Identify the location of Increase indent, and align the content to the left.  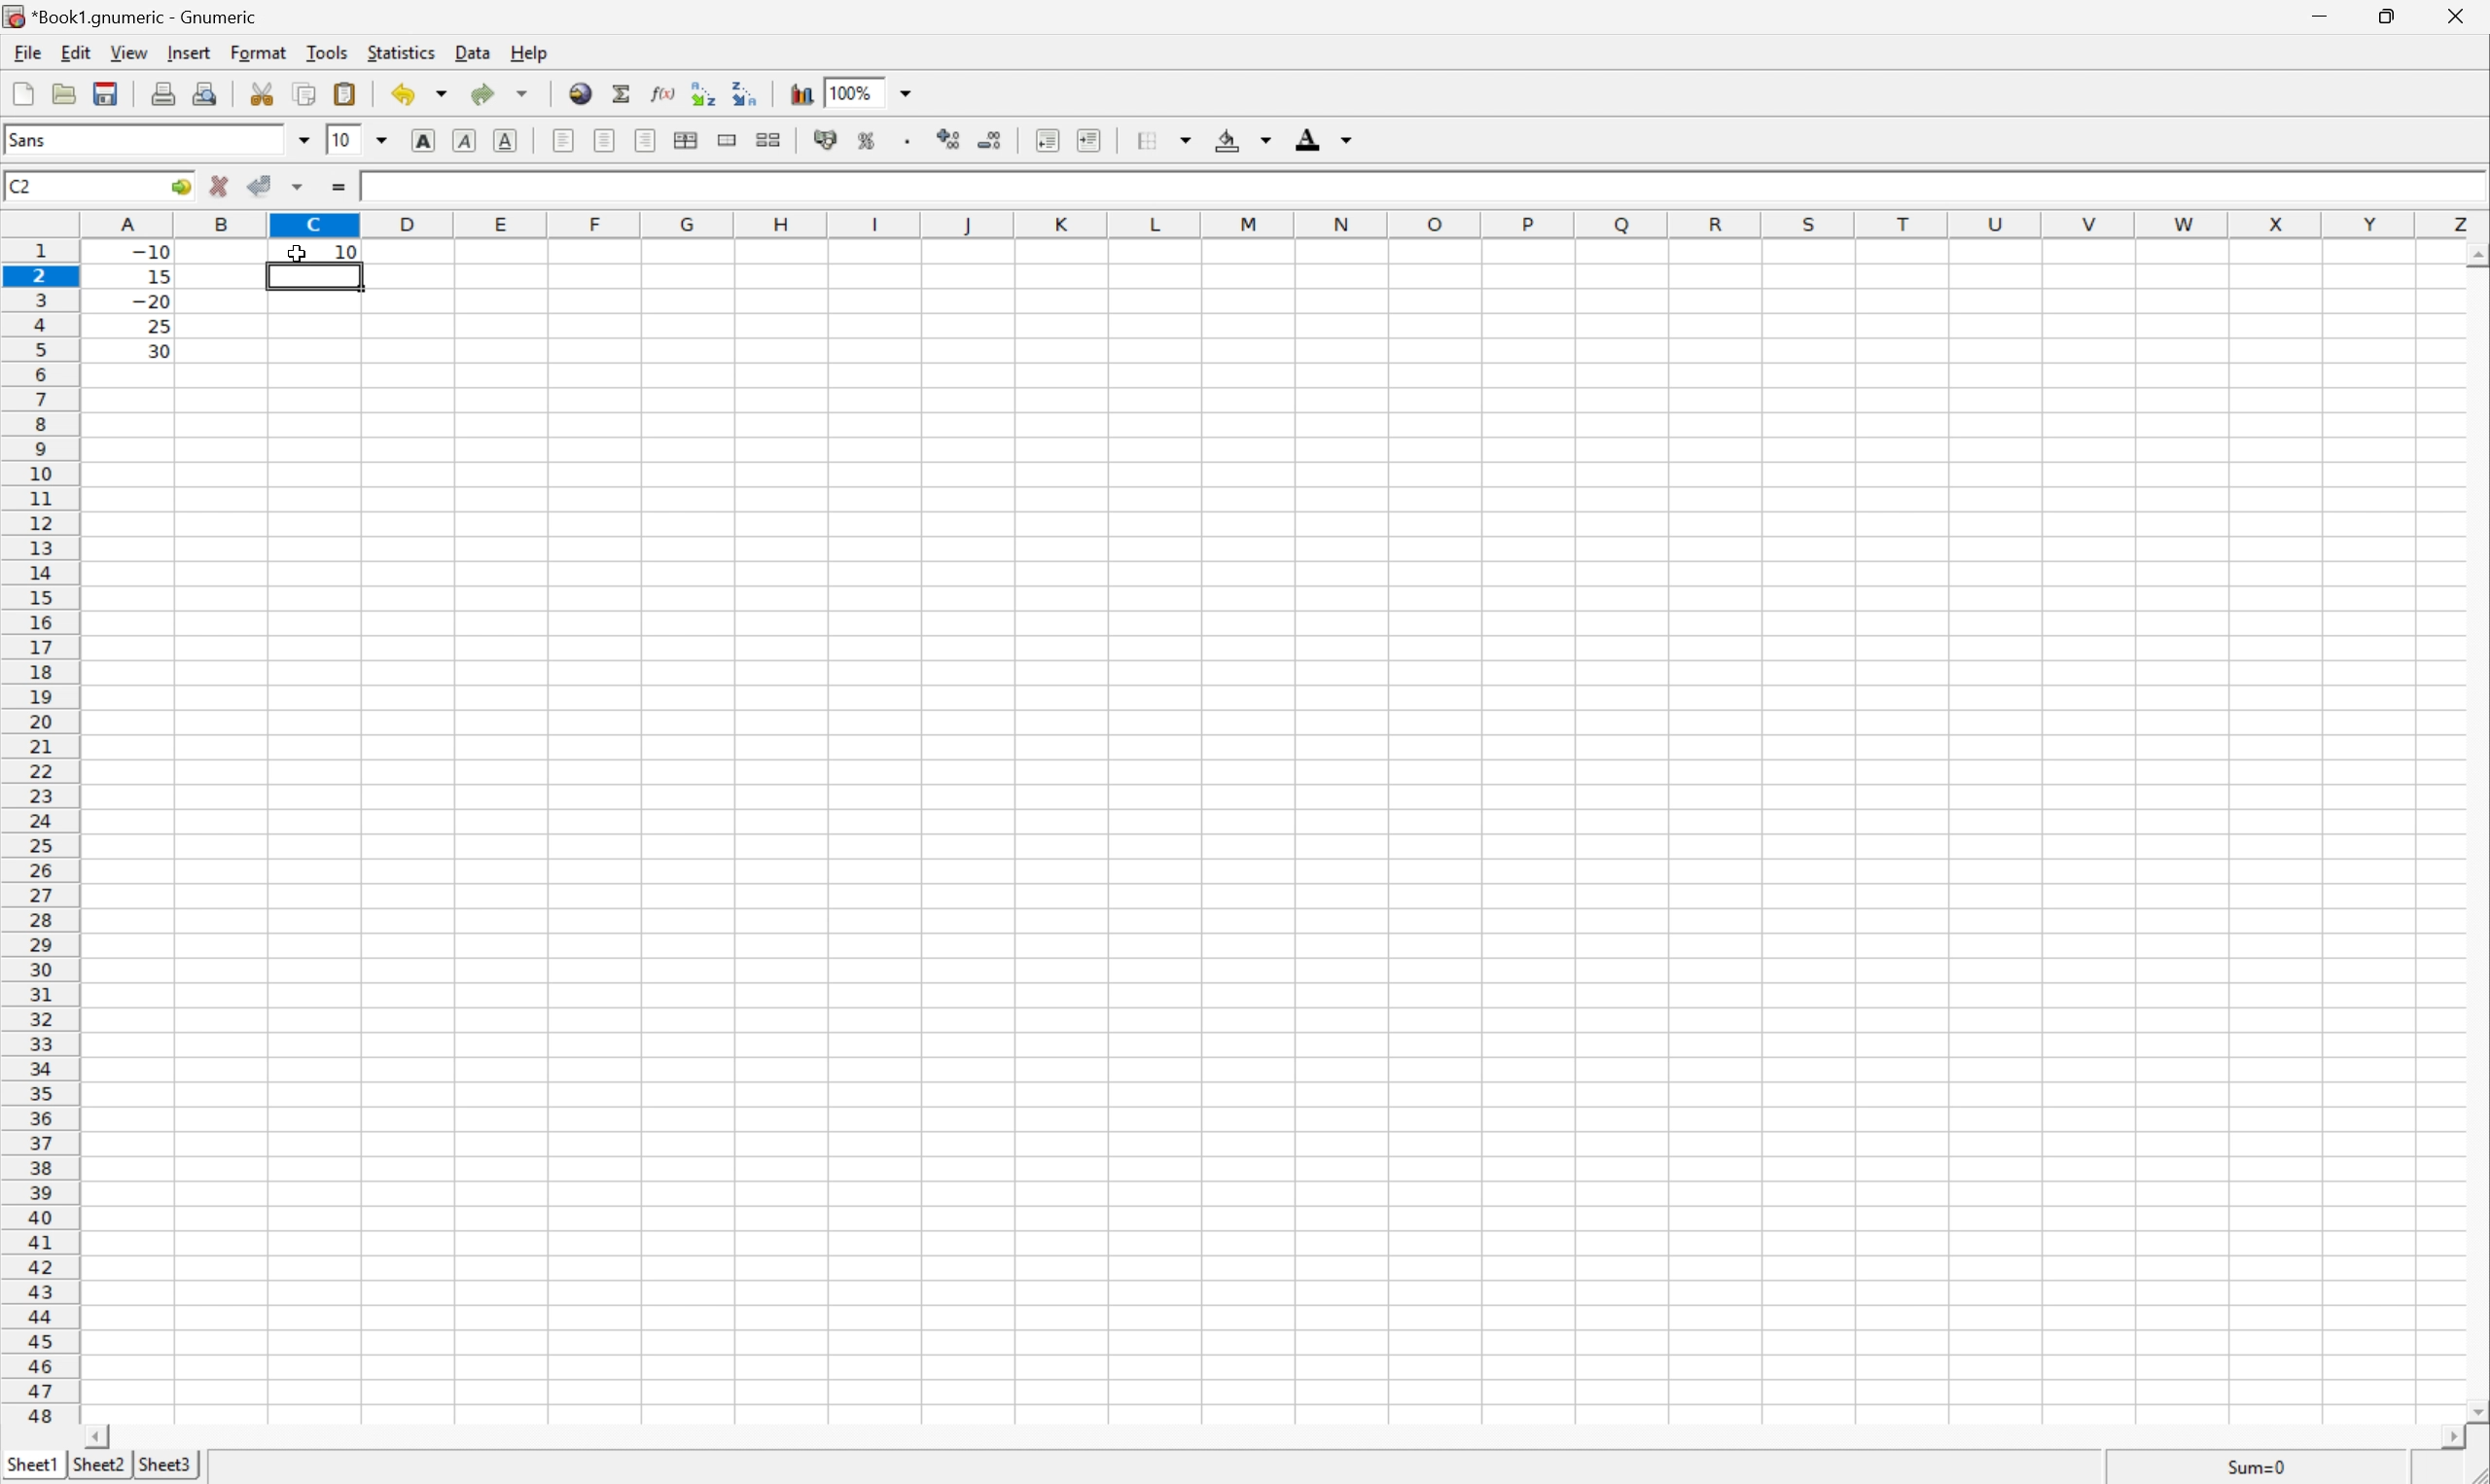
(1086, 139).